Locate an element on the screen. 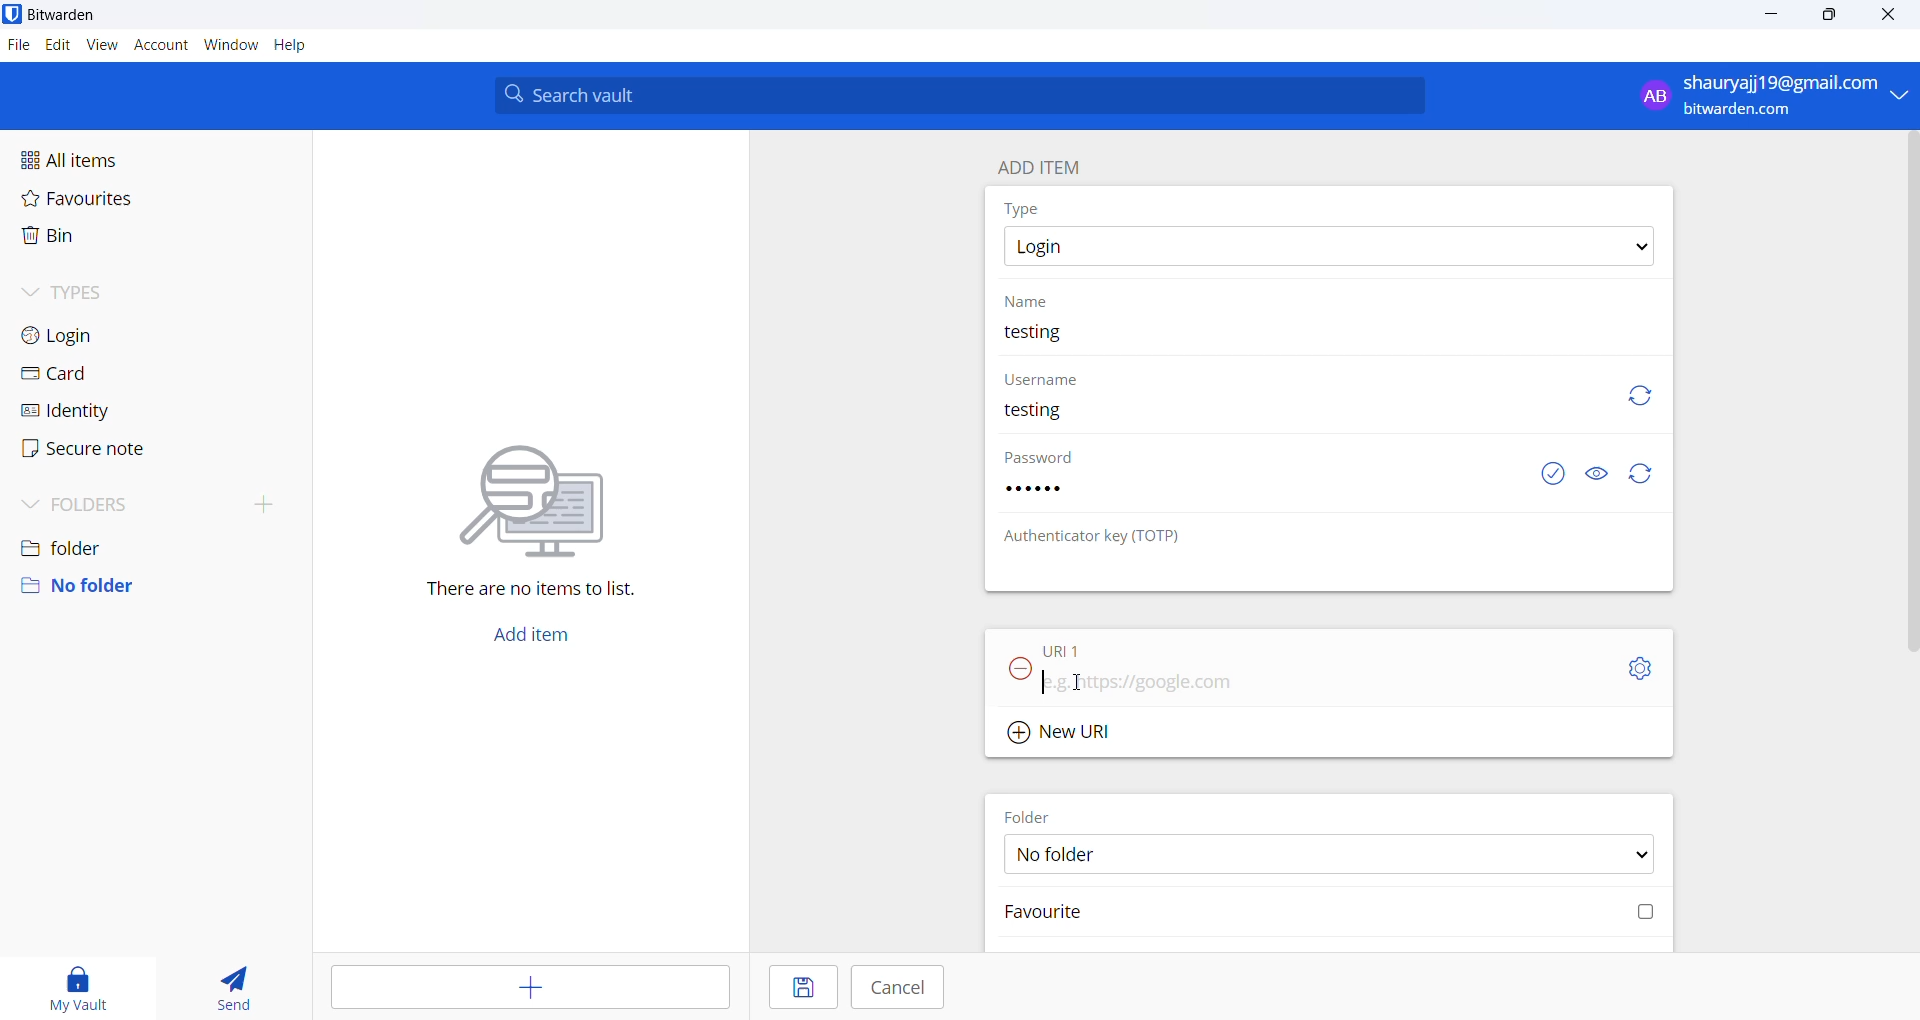 This screenshot has height=1020, width=1920. vertical scrollbar is located at coordinates (1908, 393).